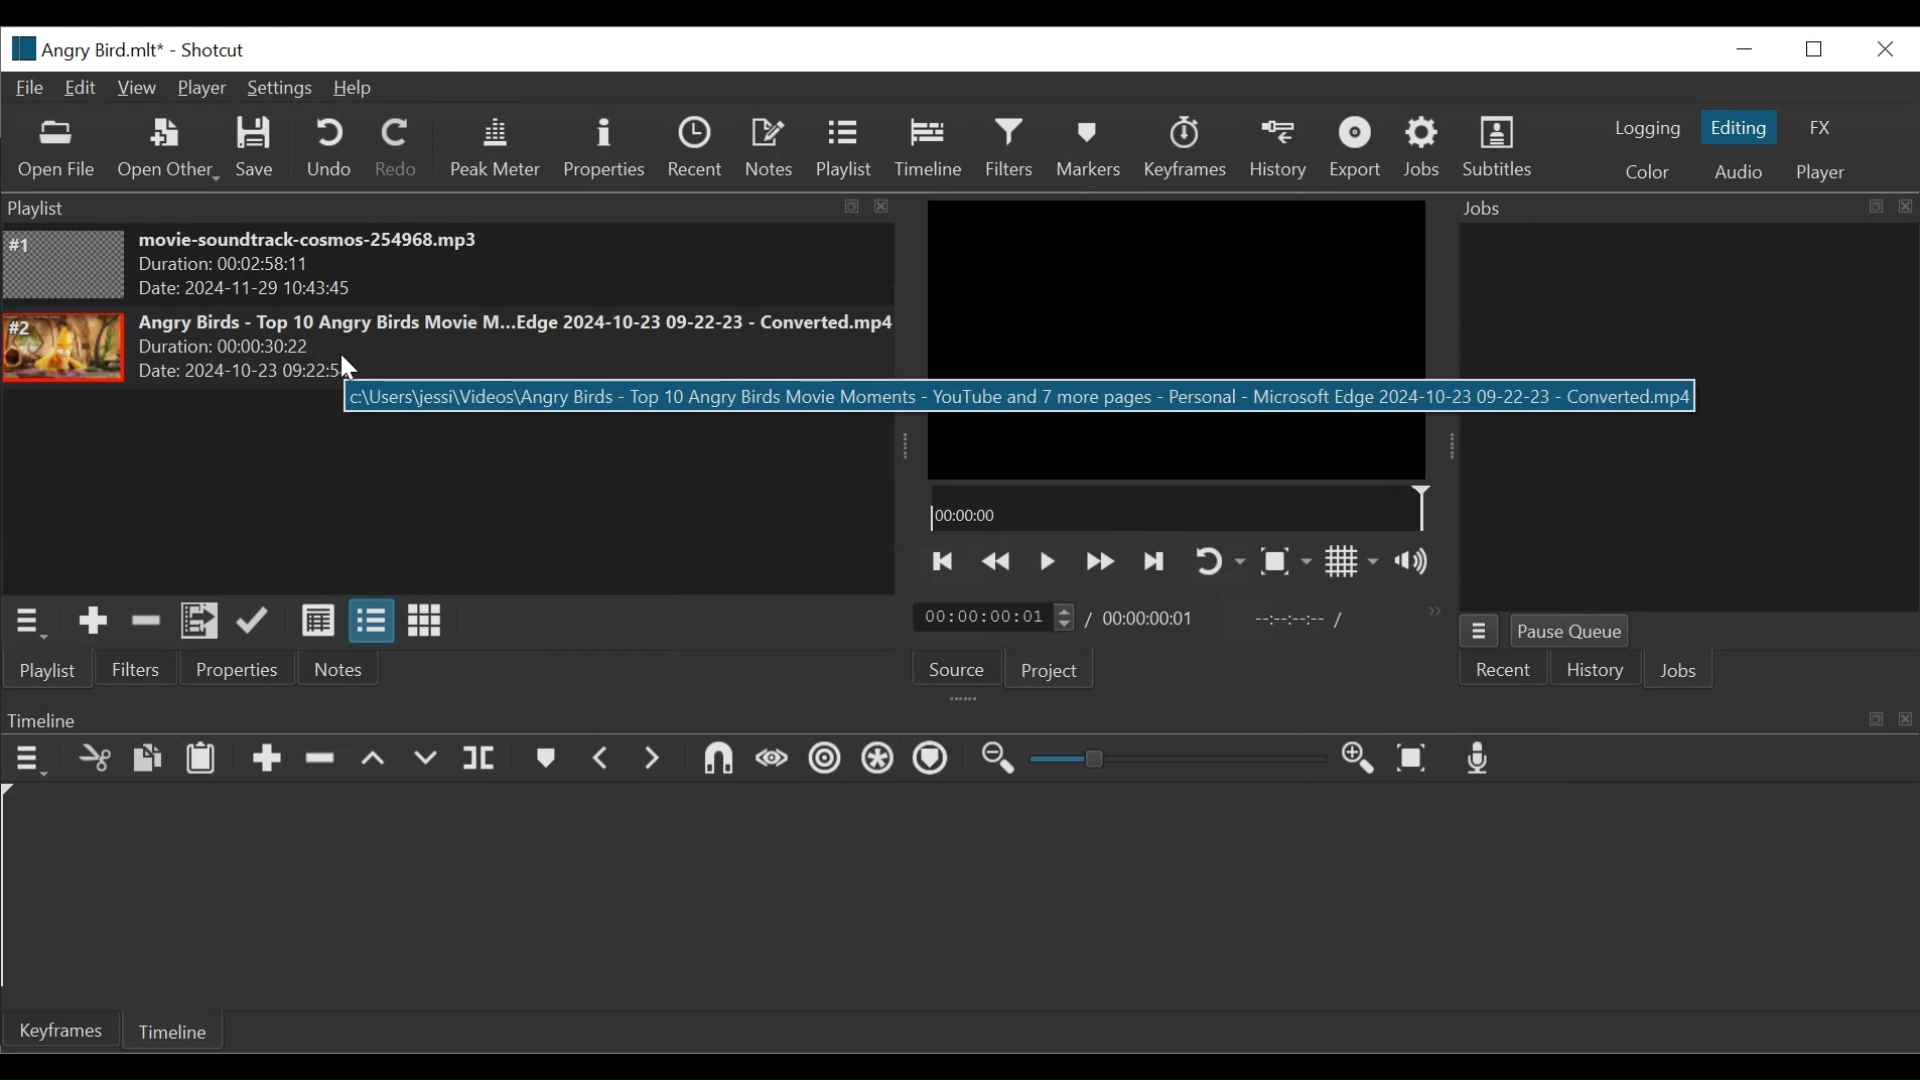  What do you see at coordinates (1293, 618) in the screenshot?
I see `In point` at bounding box center [1293, 618].